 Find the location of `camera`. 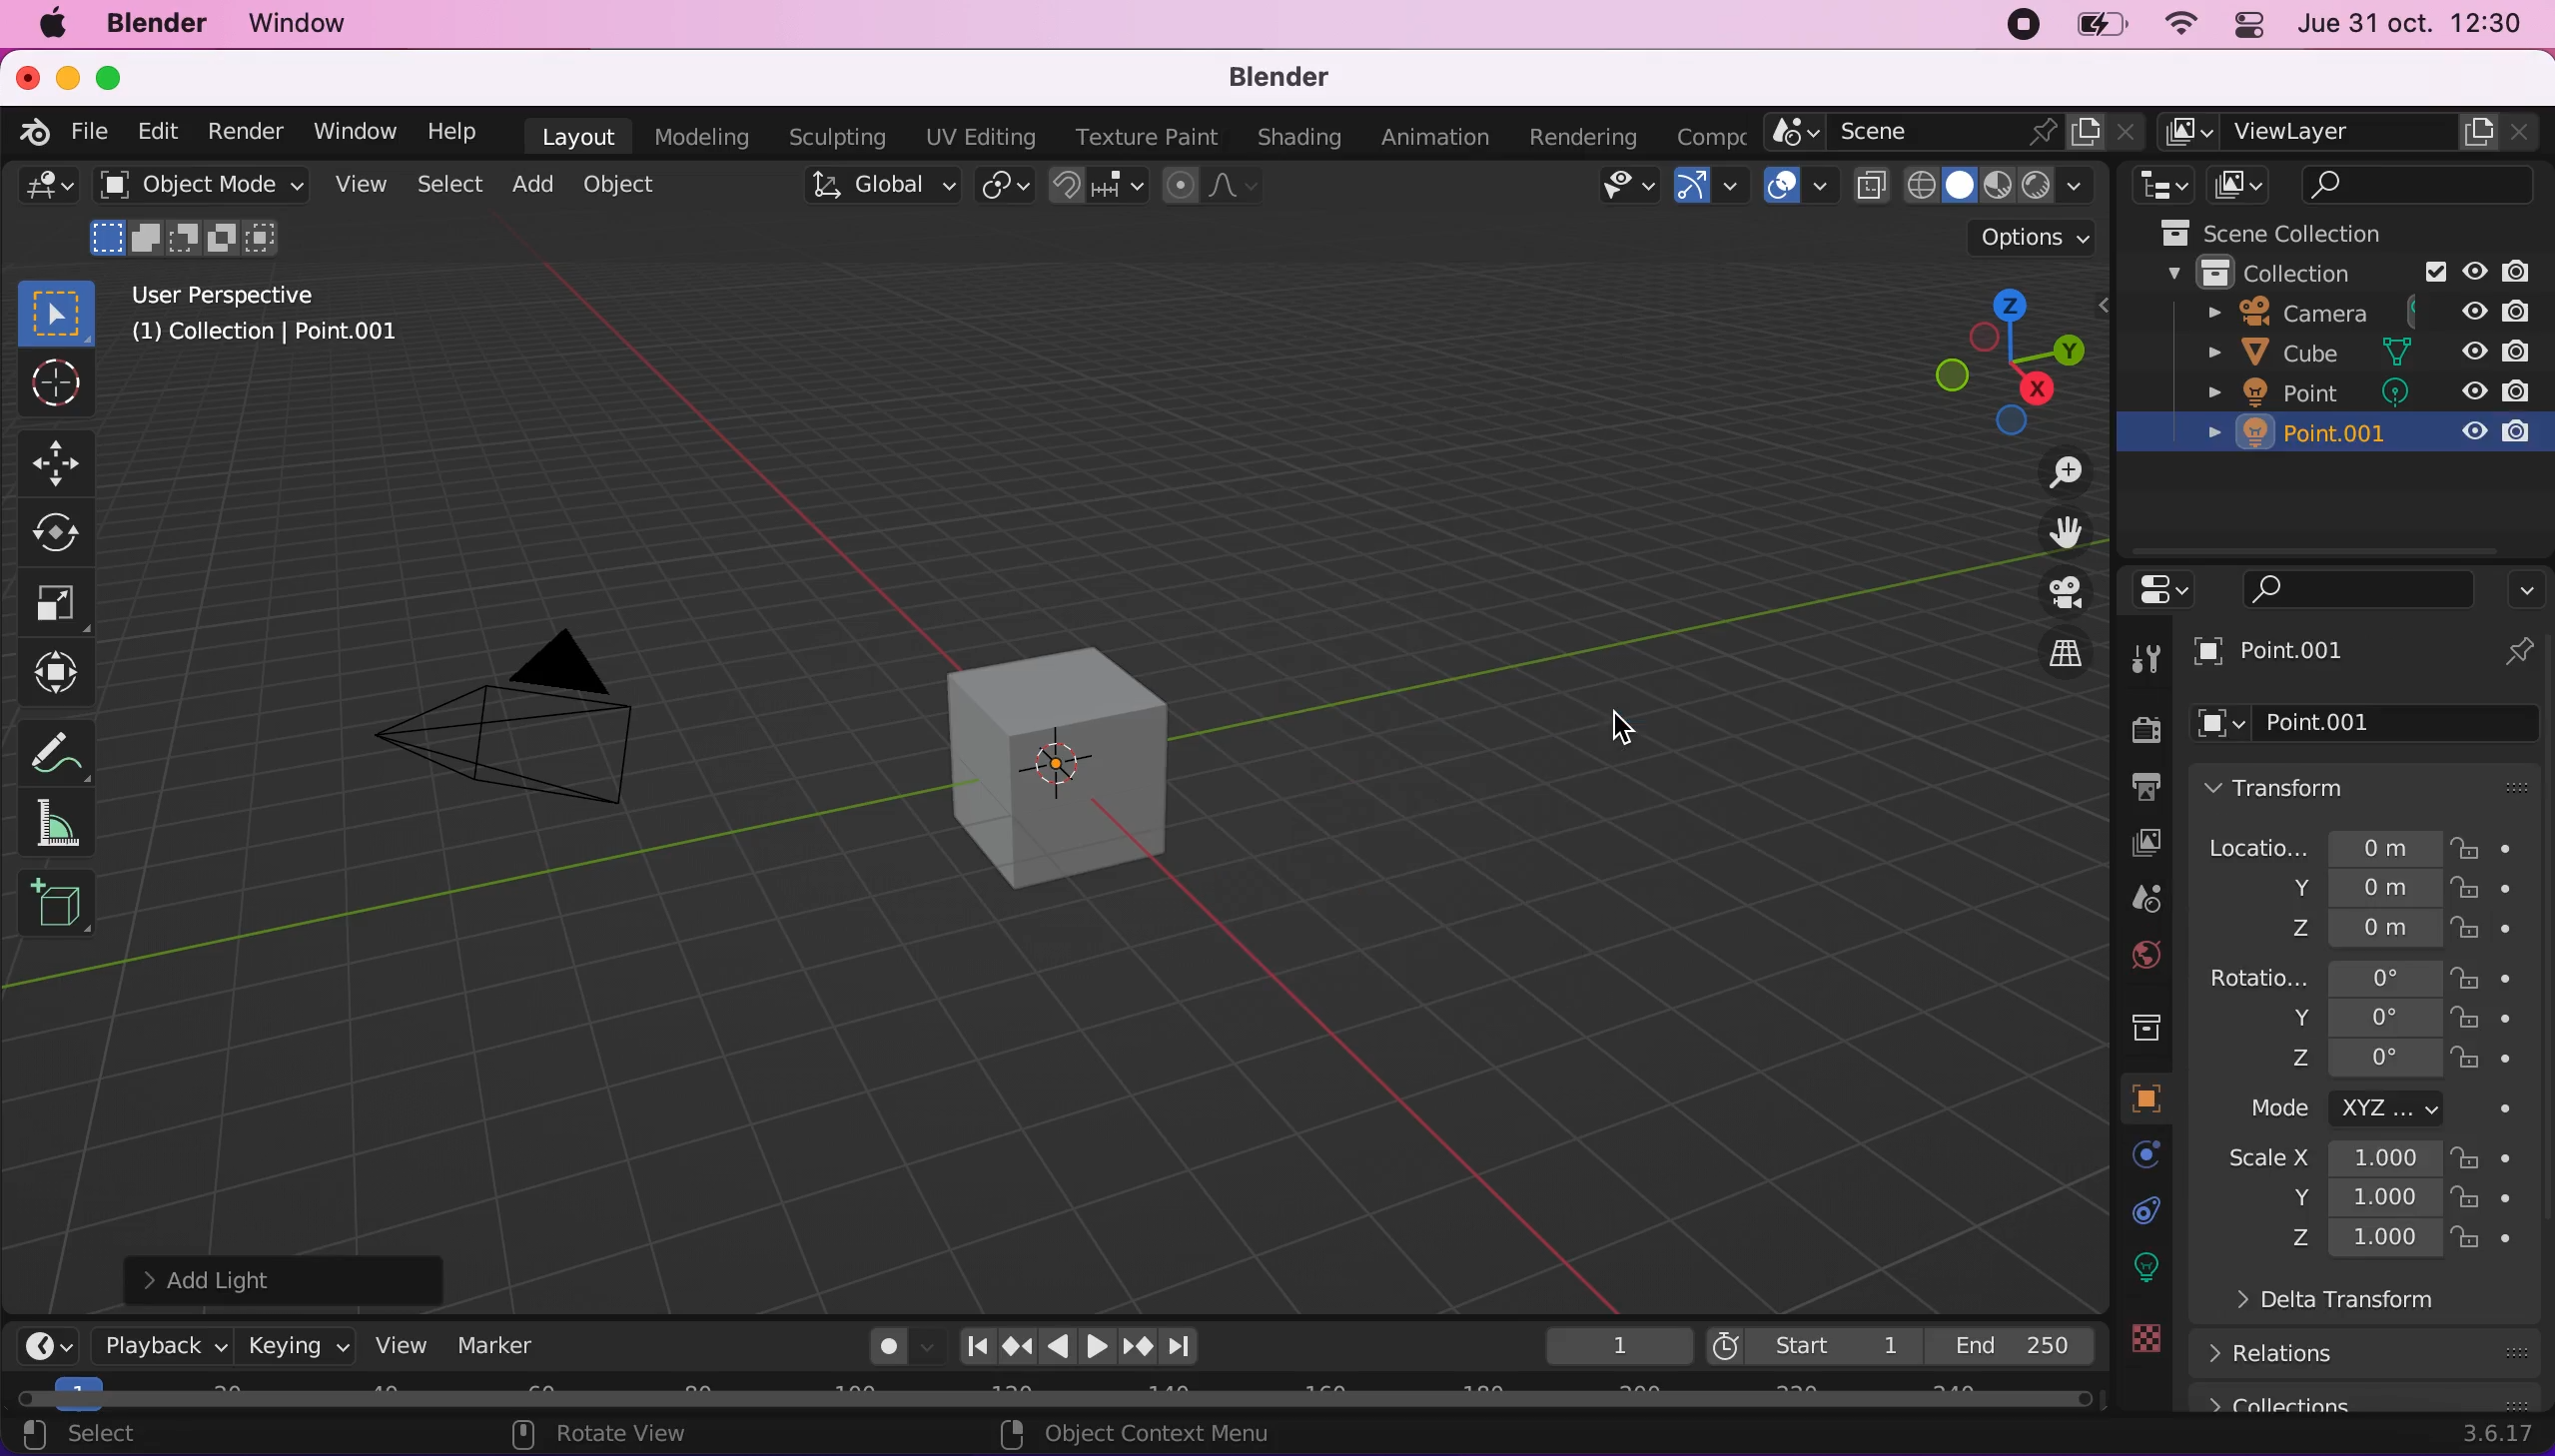

camera is located at coordinates (2258, 313).